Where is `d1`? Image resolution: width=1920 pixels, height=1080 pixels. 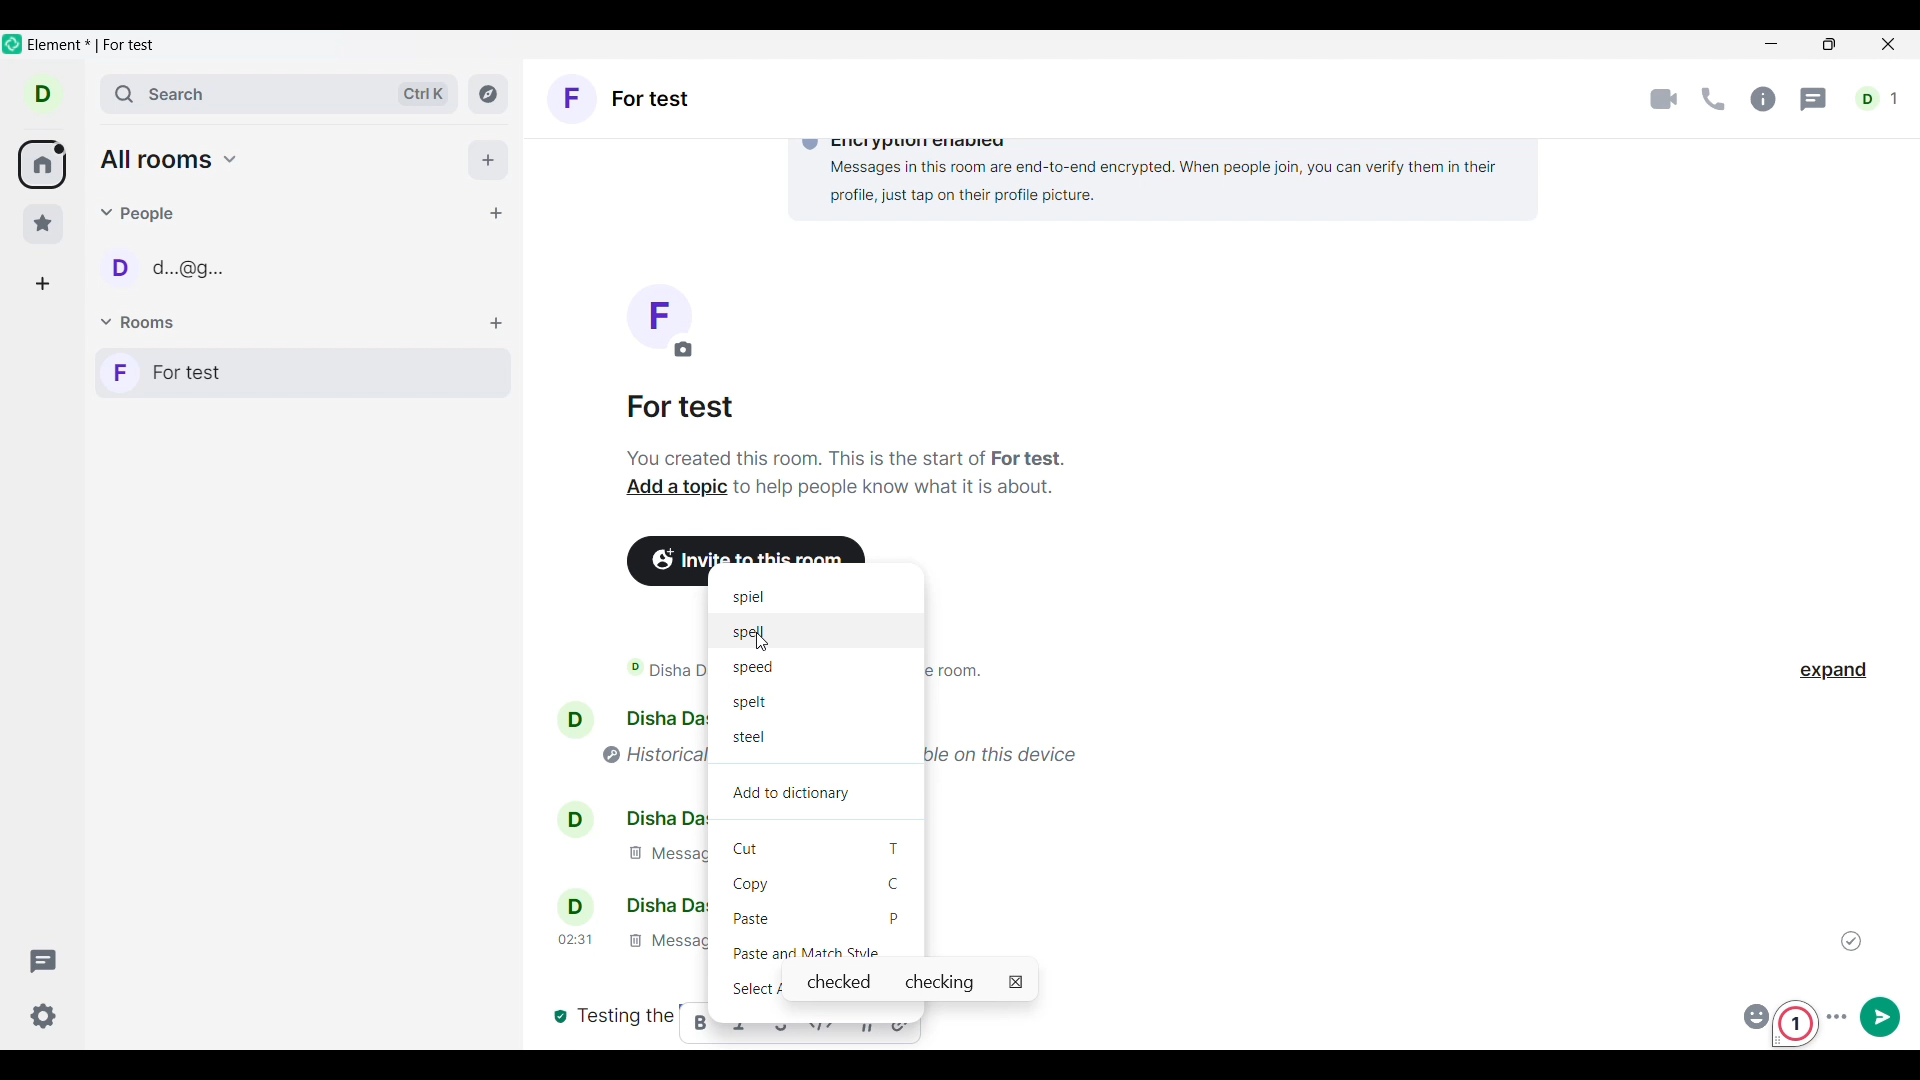
d1 is located at coordinates (1879, 99).